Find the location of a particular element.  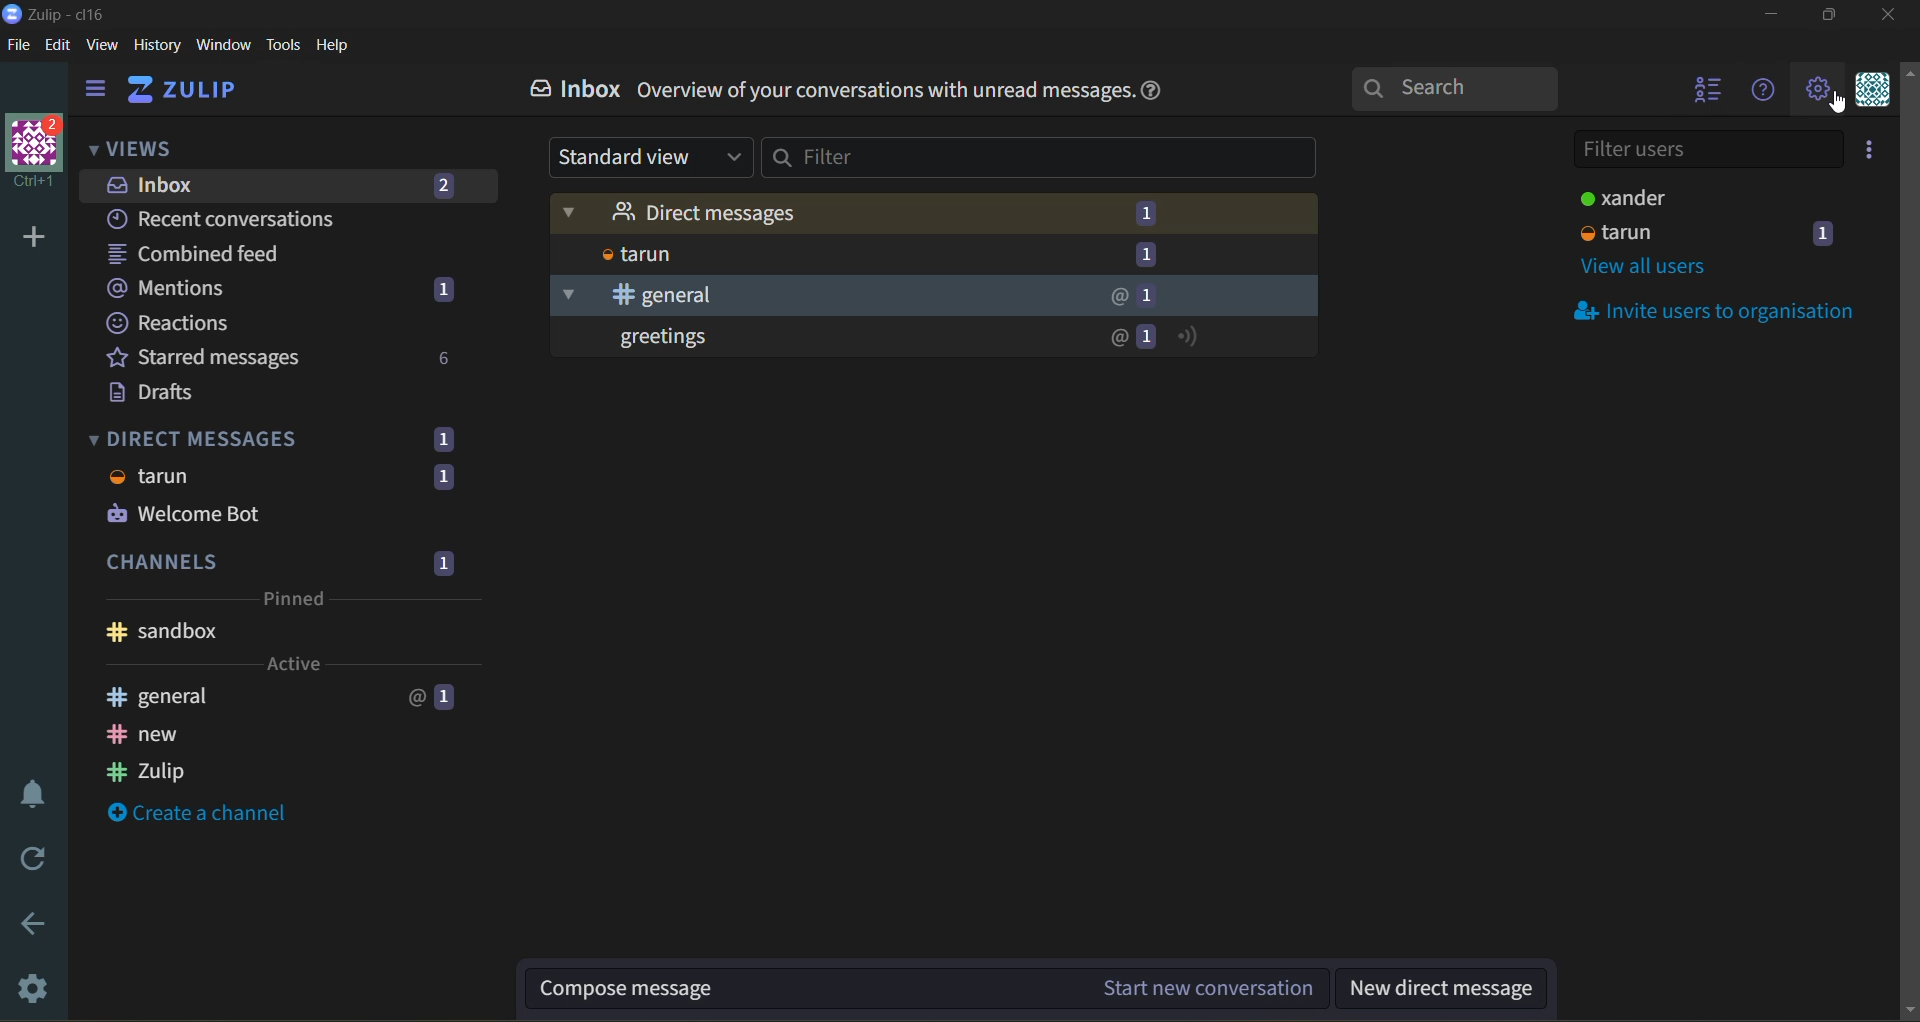

help menu is located at coordinates (1756, 90).